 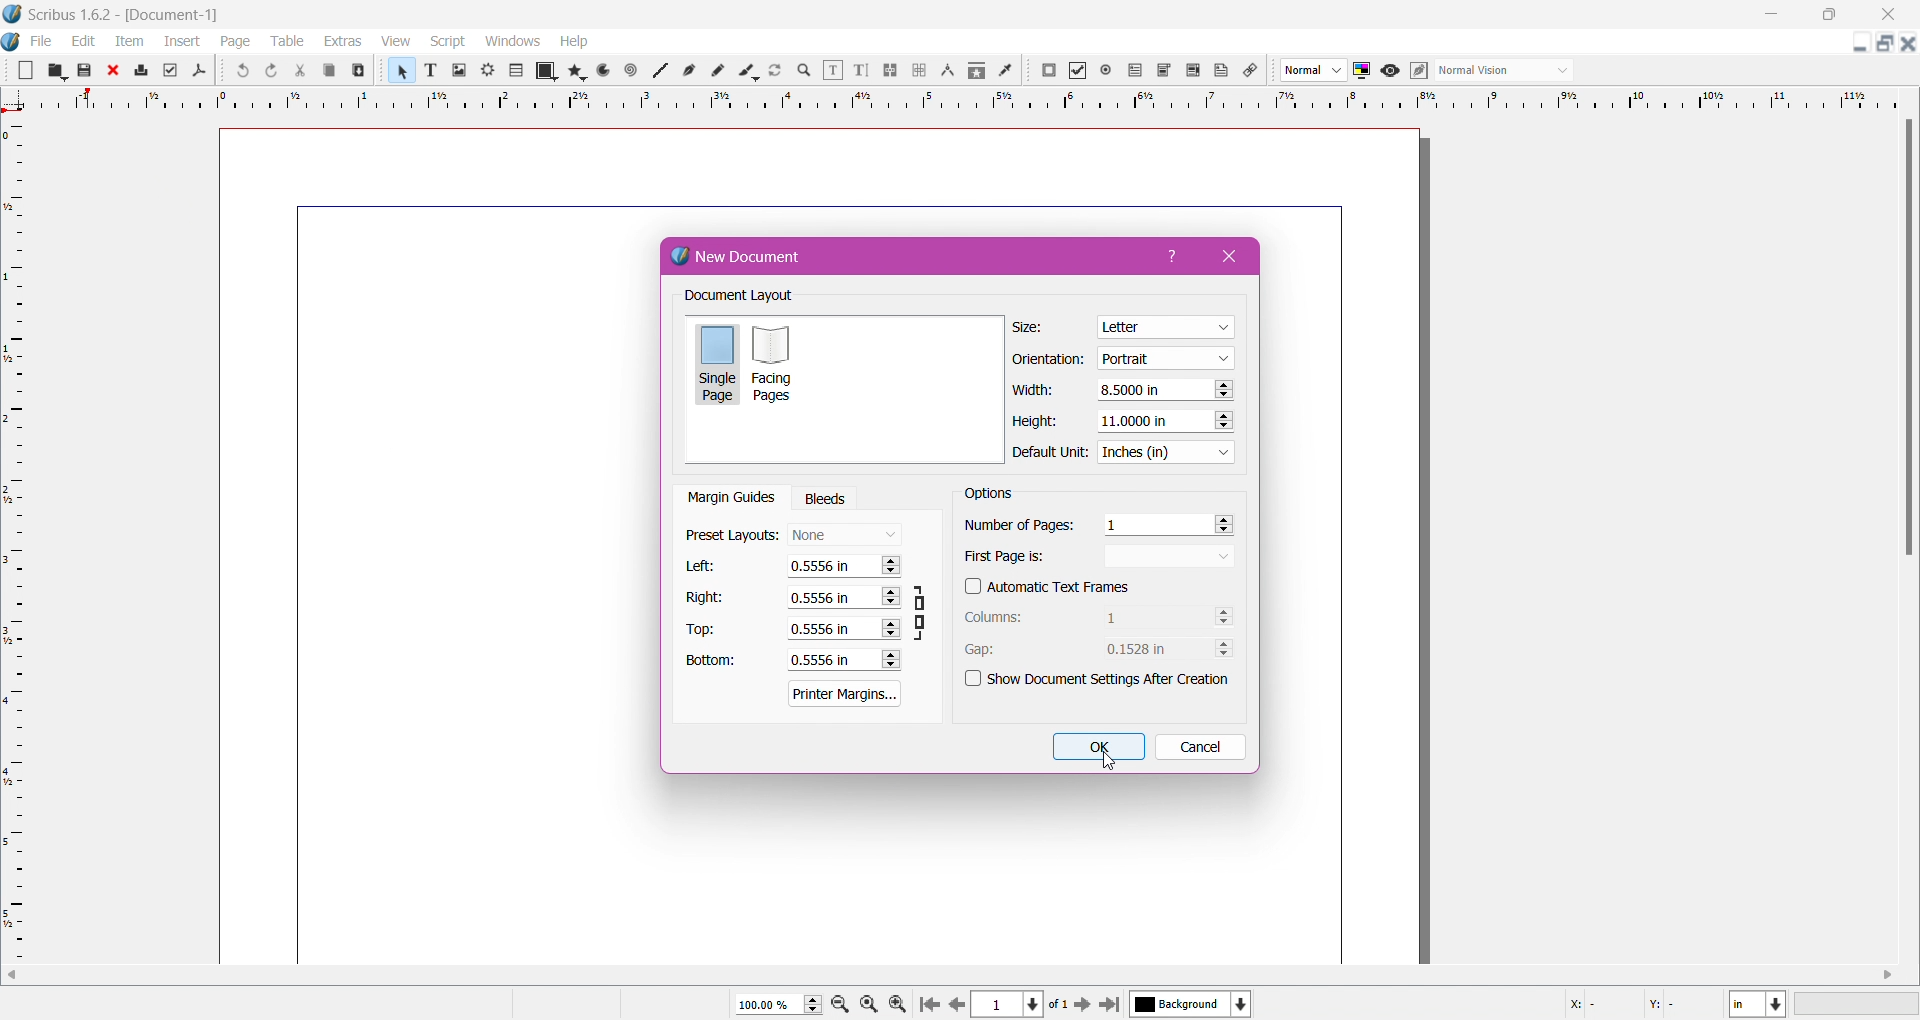 I want to click on facing pages, so click(x=774, y=365).